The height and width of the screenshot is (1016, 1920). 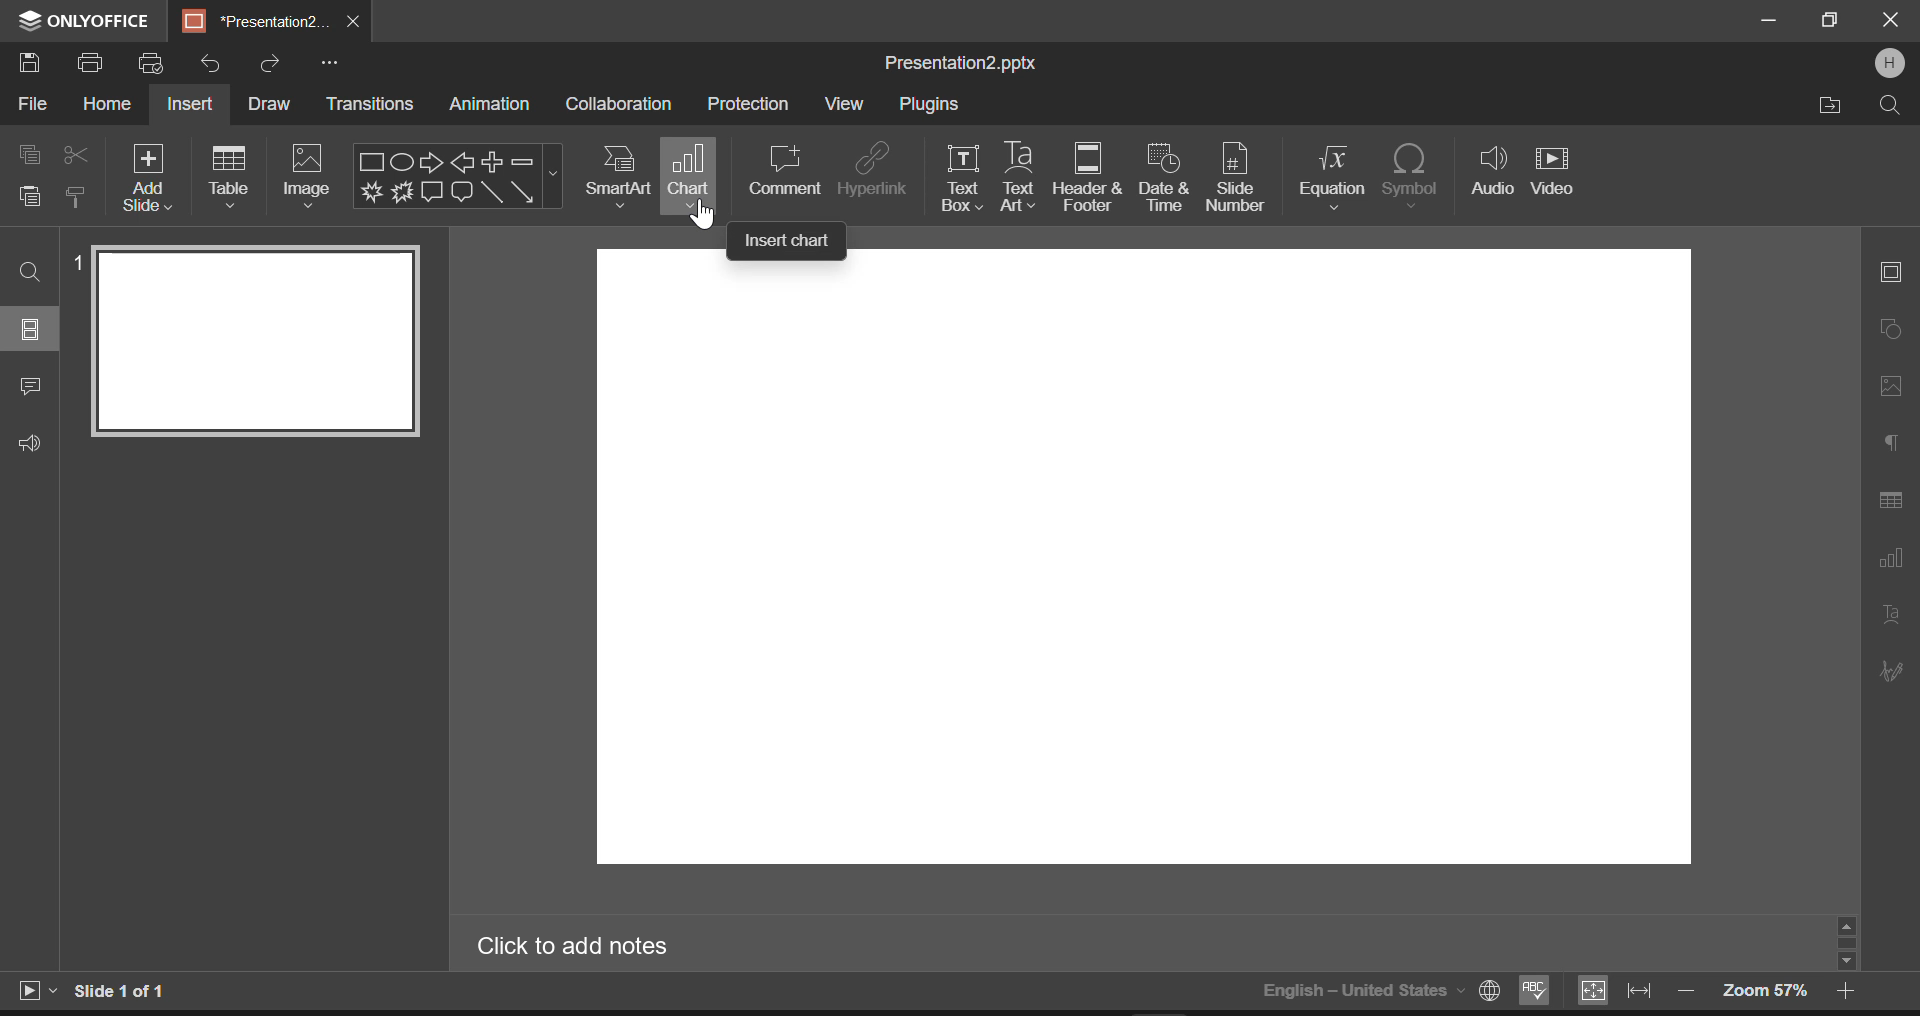 I want to click on Copy Style, so click(x=77, y=199).